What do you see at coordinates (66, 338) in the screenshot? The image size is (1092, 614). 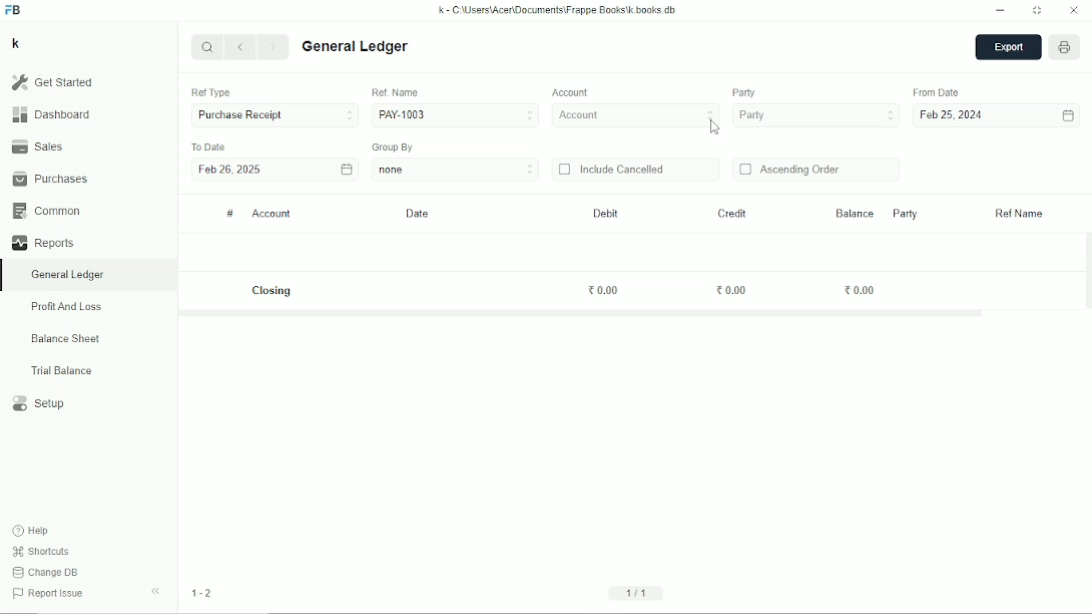 I see `Balance sheet` at bounding box center [66, 338].